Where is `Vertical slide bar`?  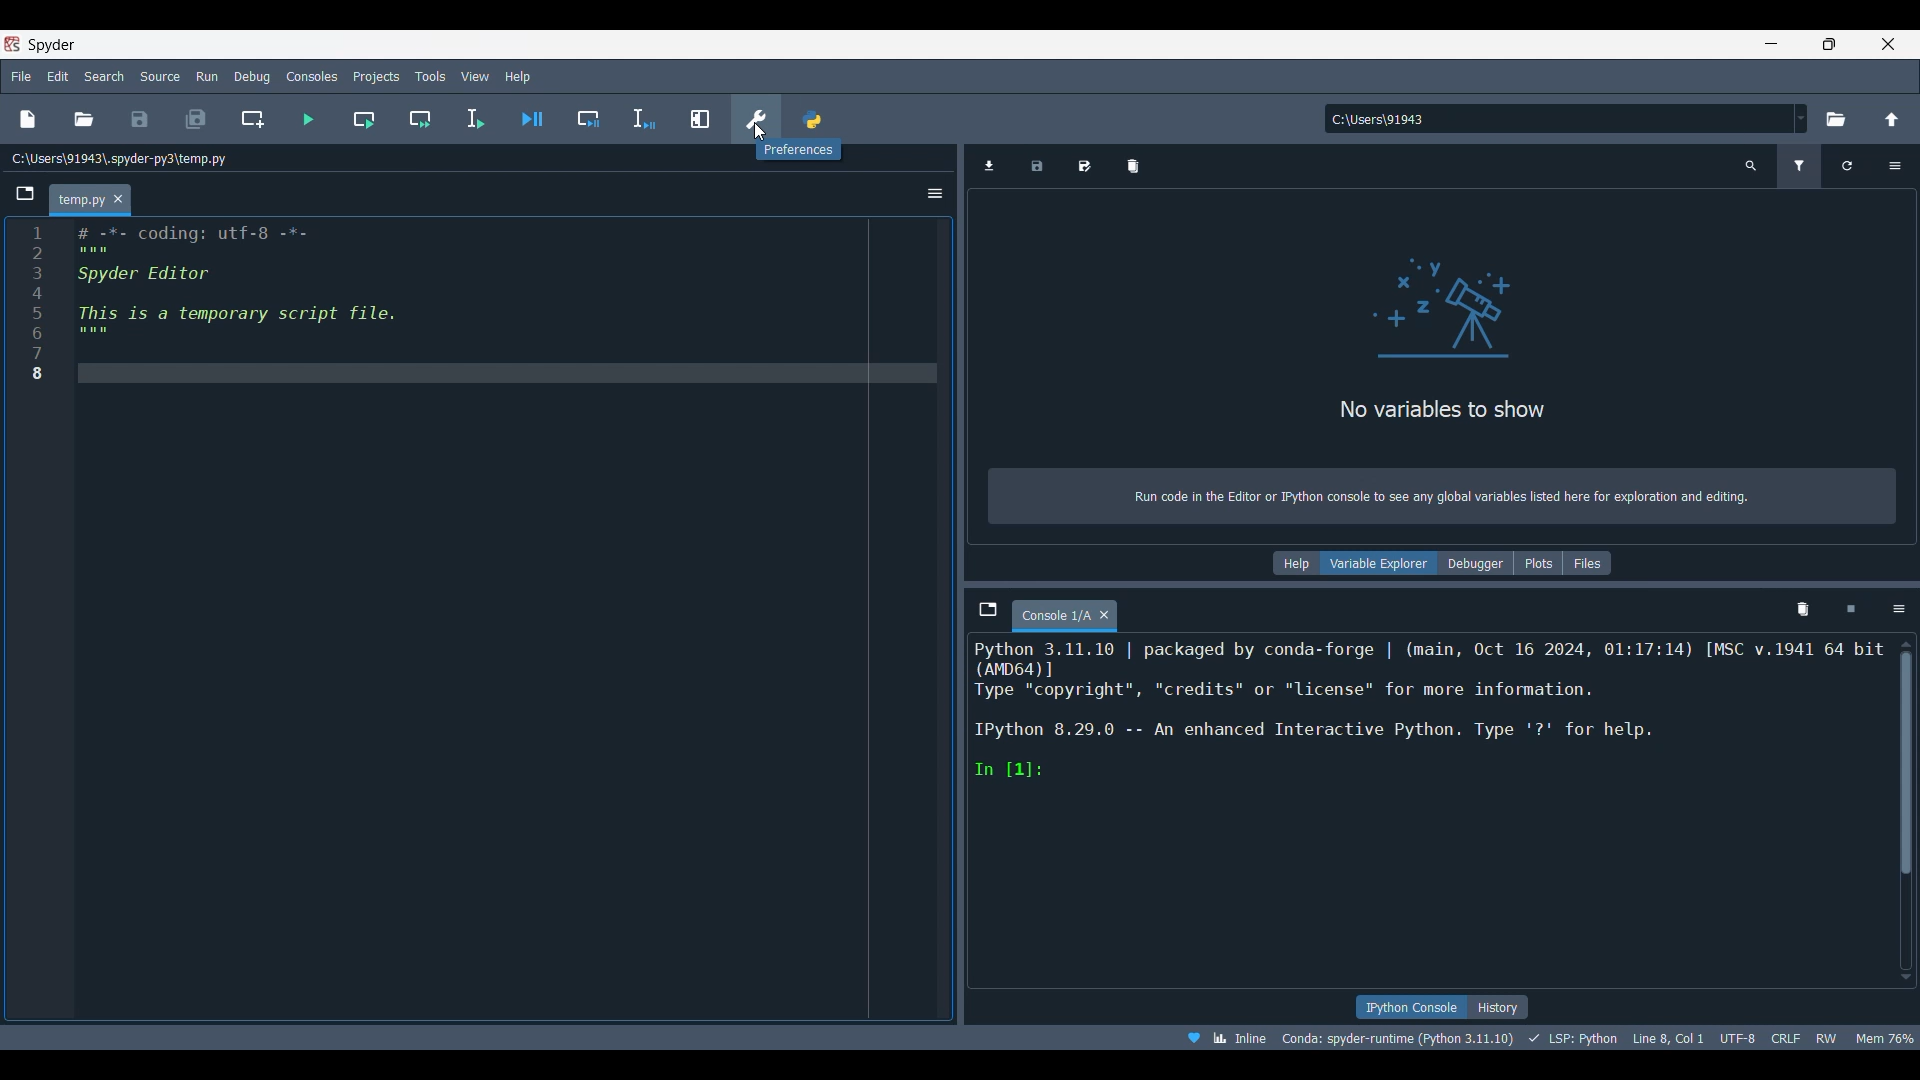 Vertical slide bar is located at coordinates (1906, 810).